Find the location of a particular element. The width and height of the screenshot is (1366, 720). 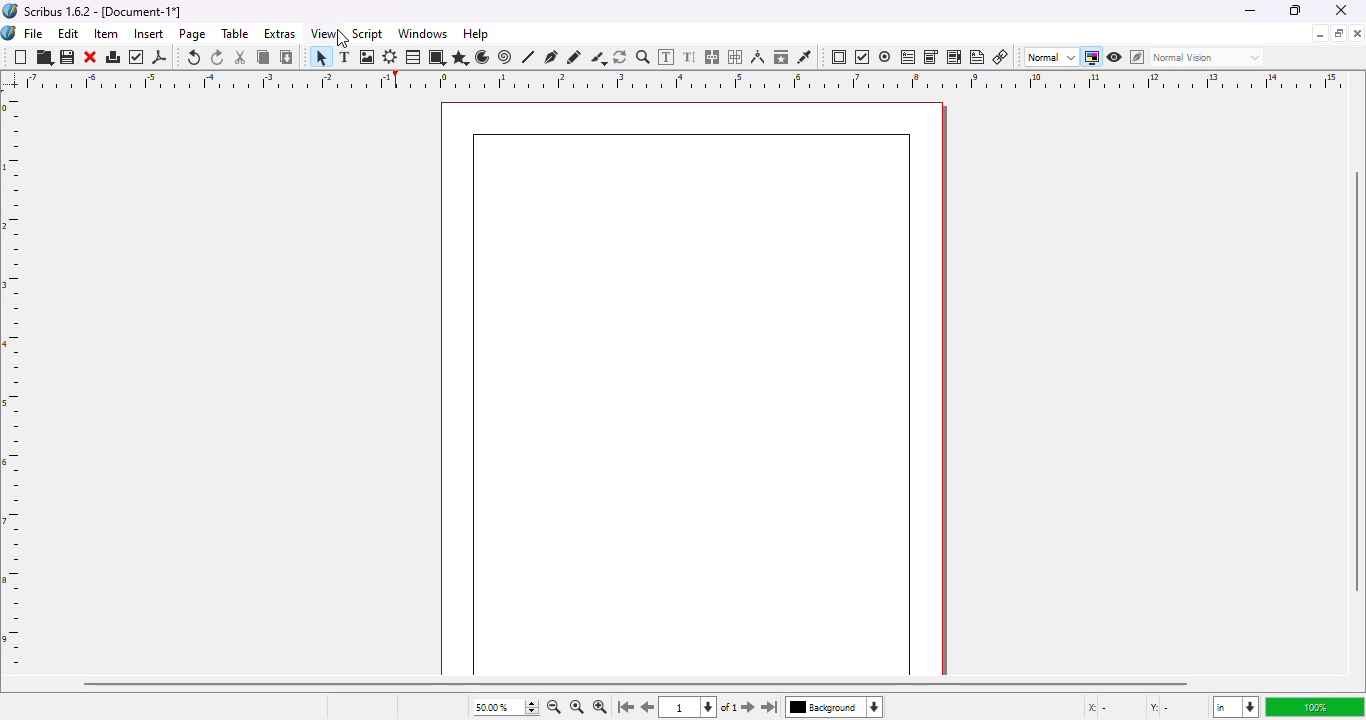

vertical scroll bar is located at coordinates (1357, 383).